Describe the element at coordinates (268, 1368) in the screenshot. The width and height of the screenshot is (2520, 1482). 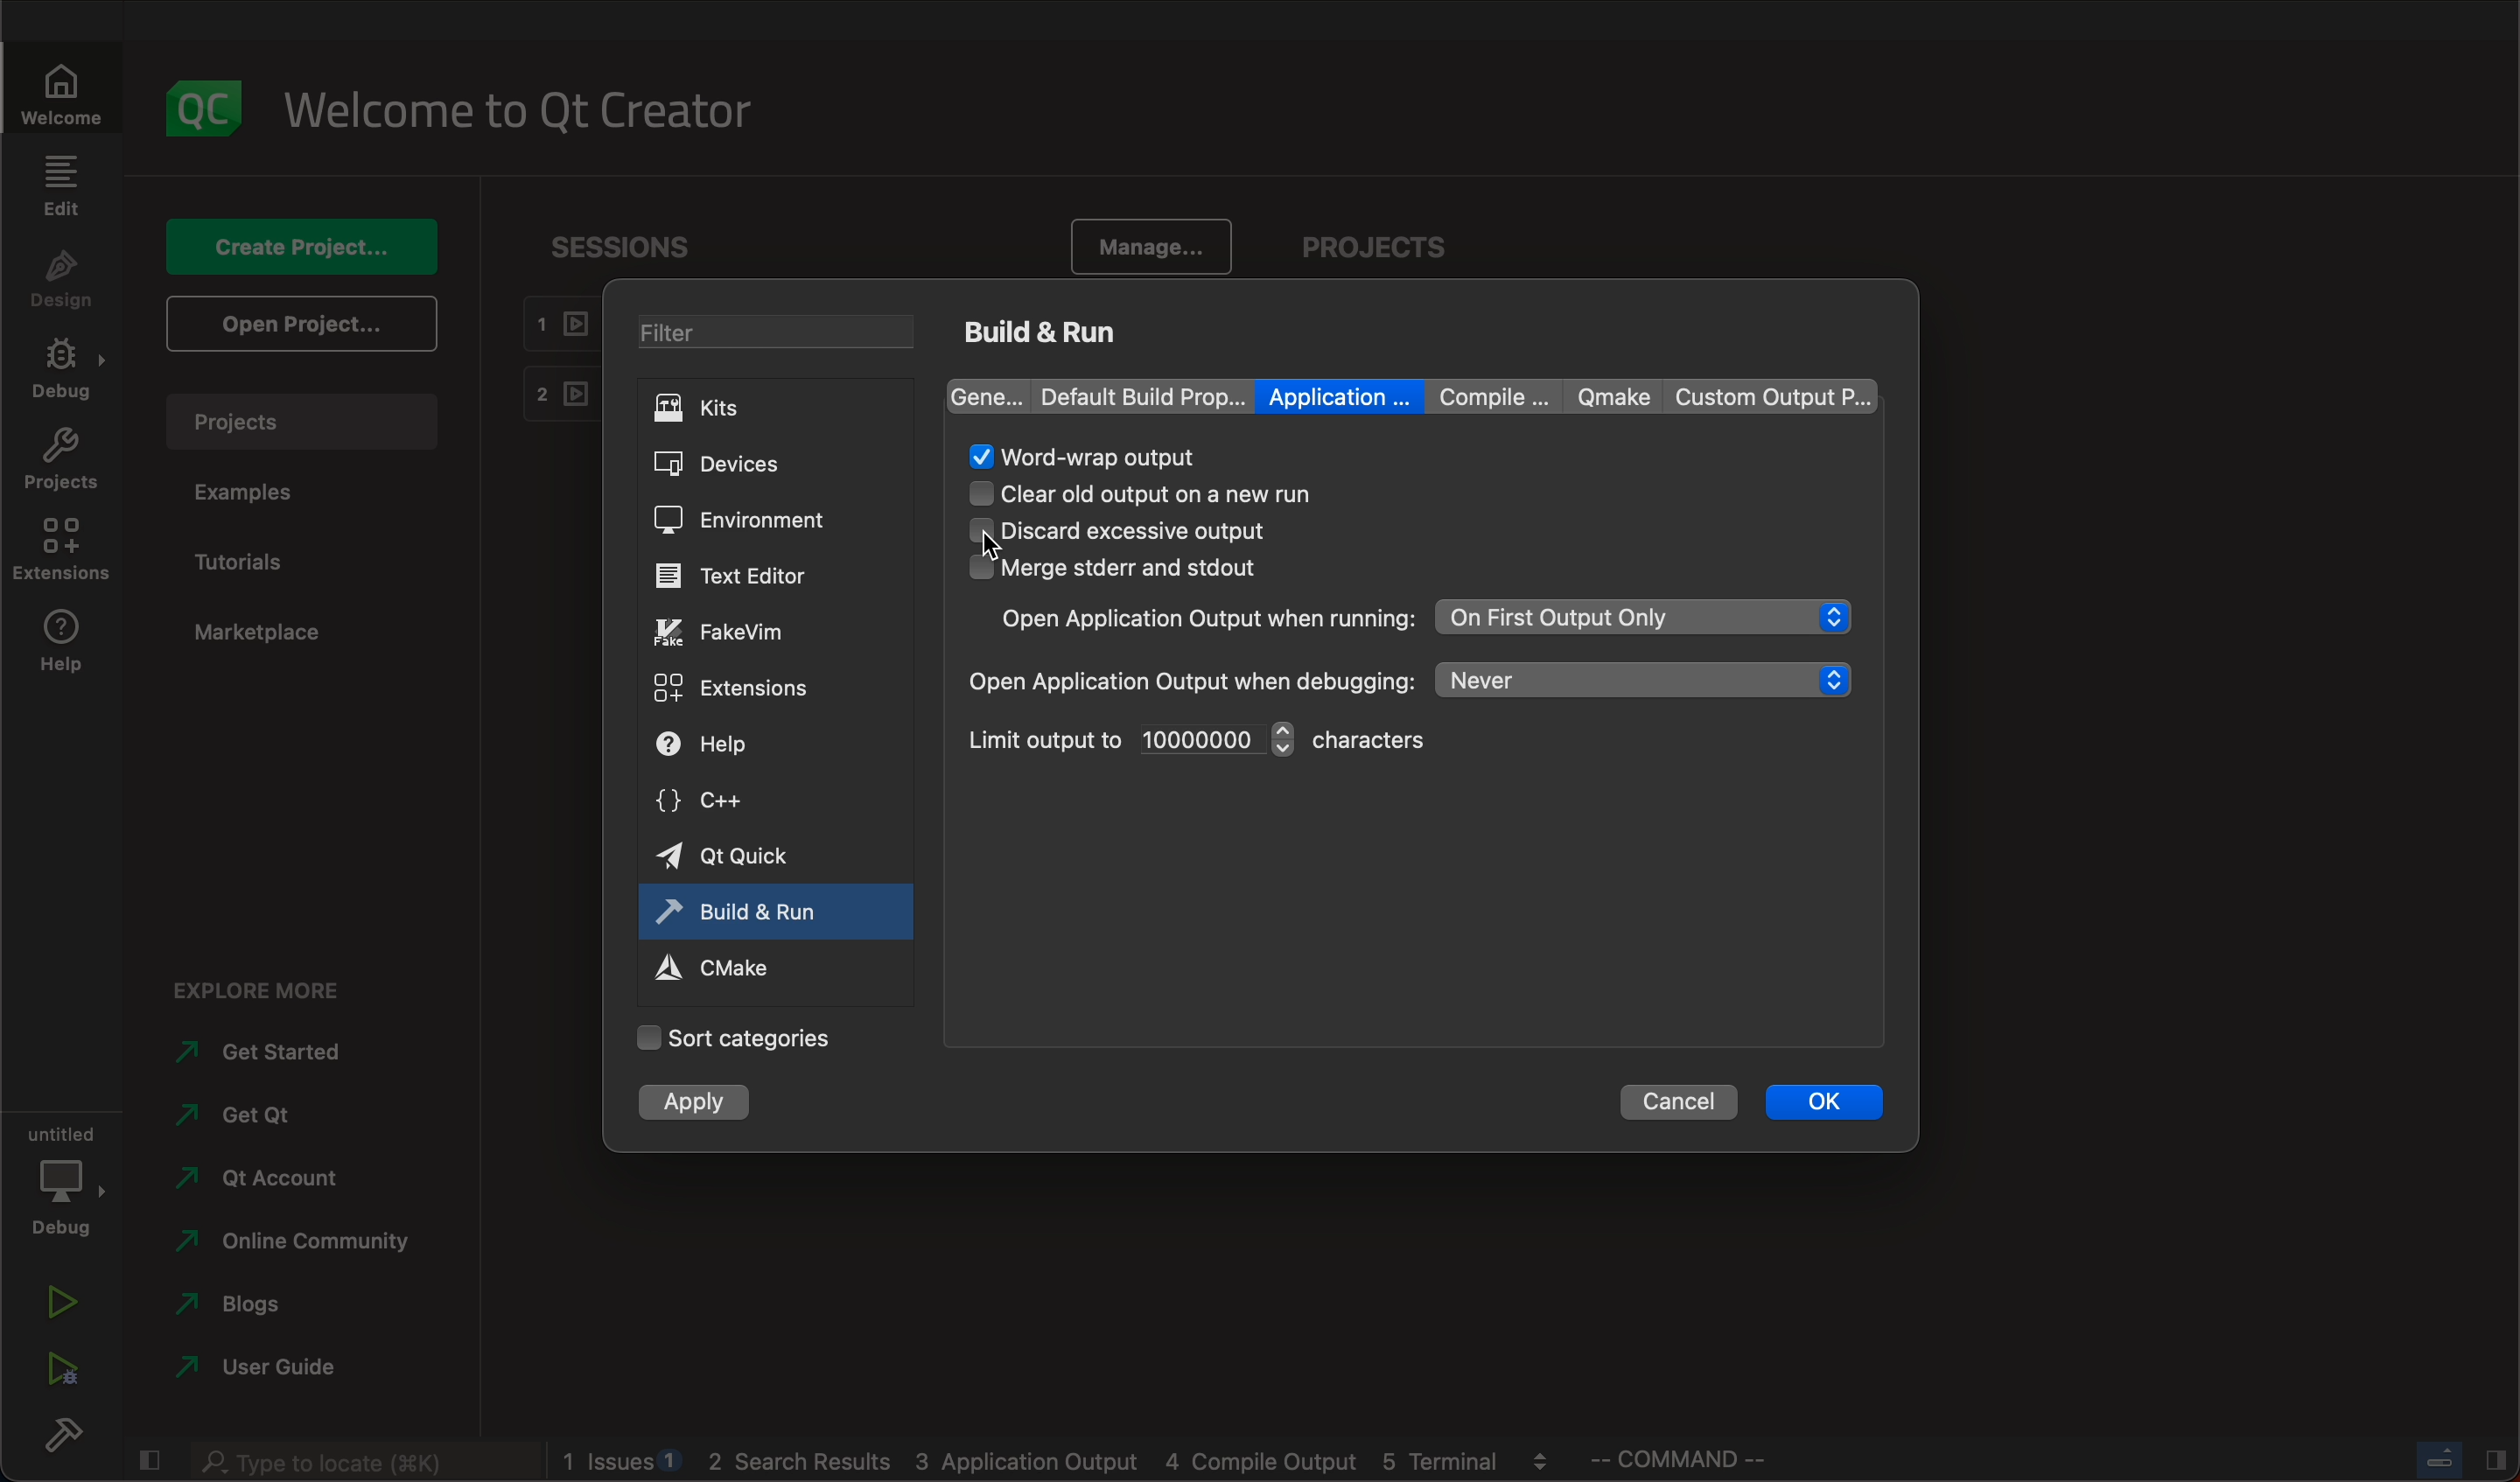
I see `user guide` at that location.